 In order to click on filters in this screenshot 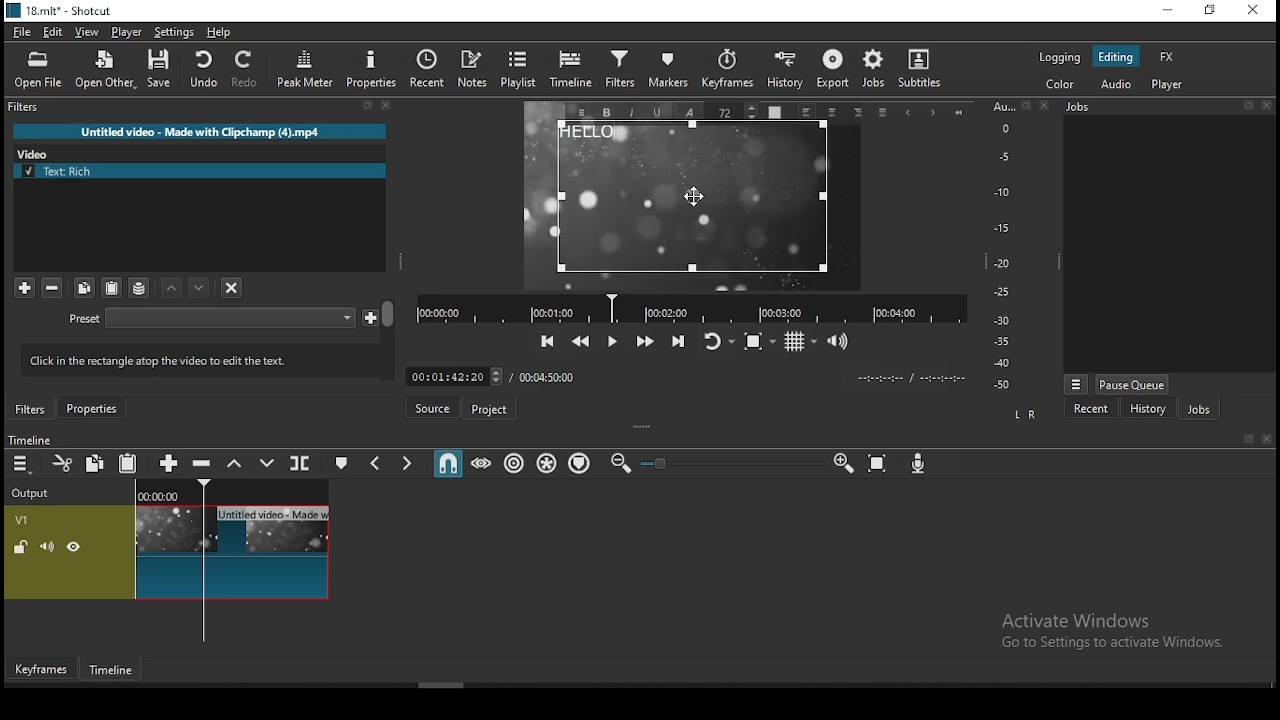, I will do `click(26, 107)`.